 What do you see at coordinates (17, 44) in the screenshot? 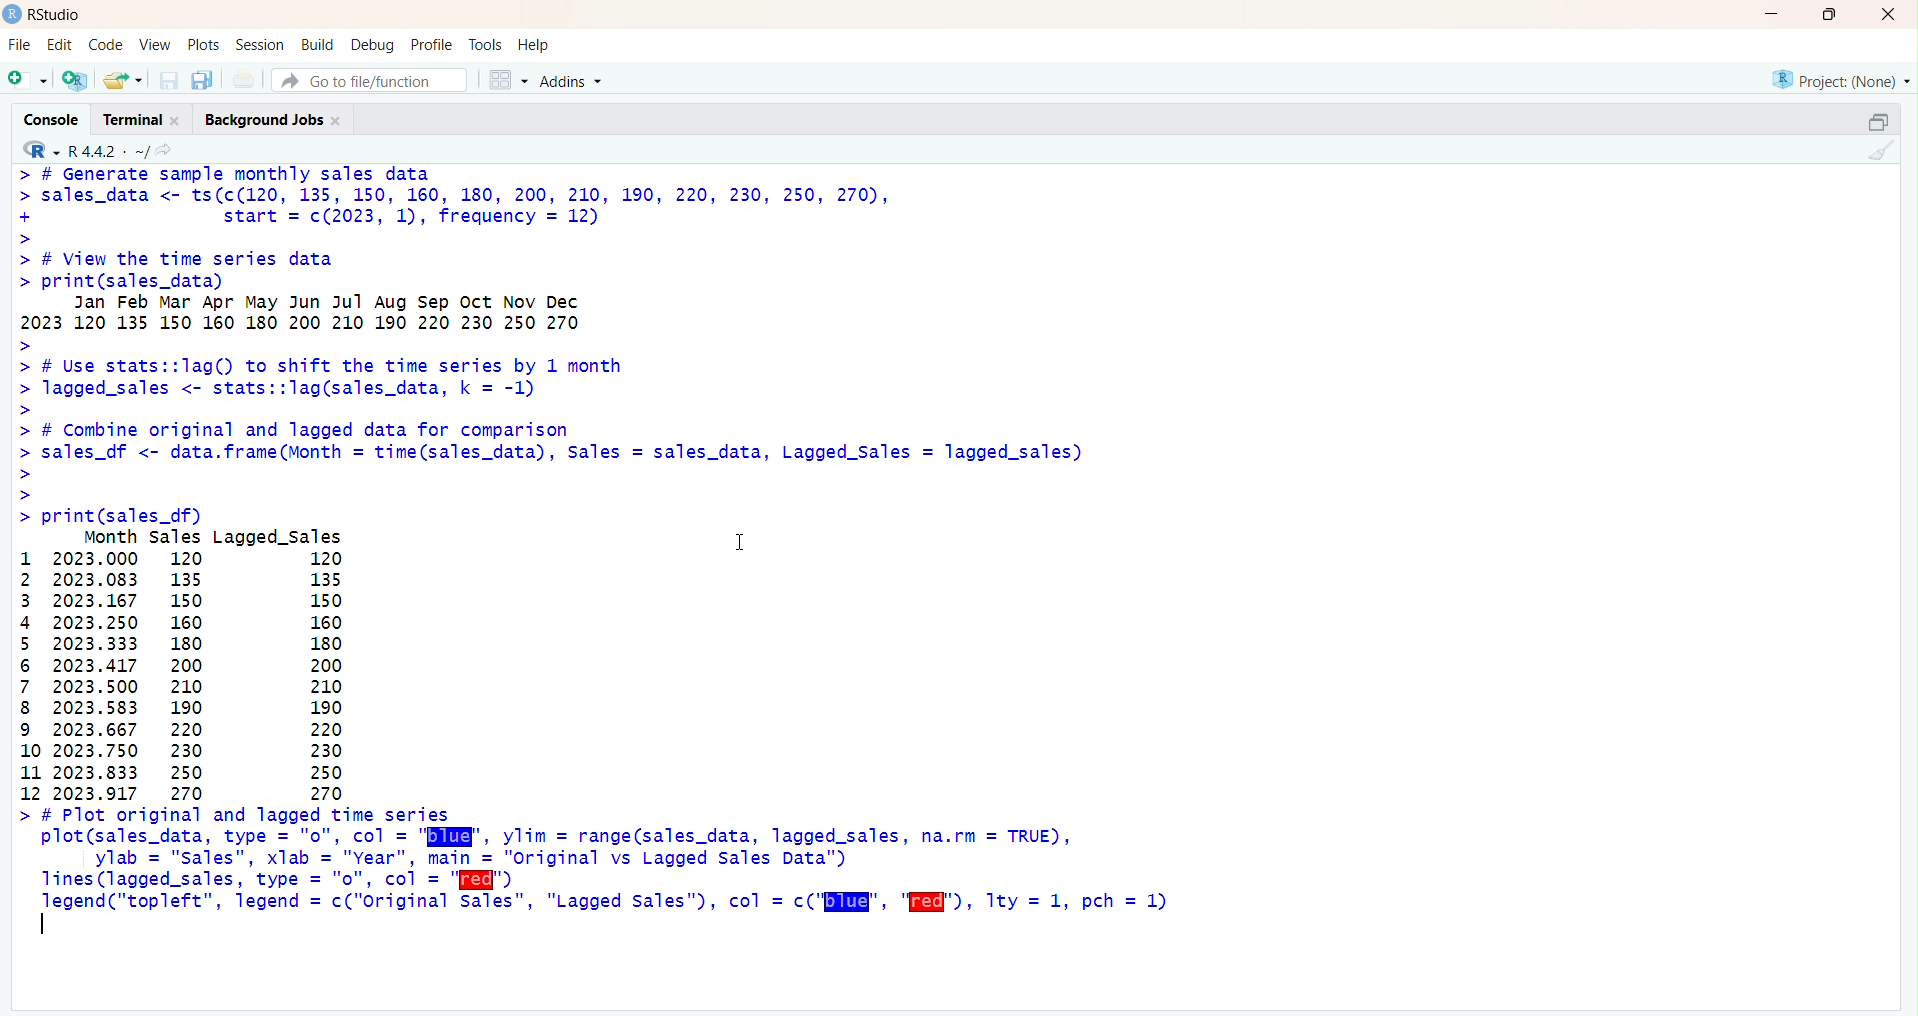
I see `file` at bounding box center [17, 44].